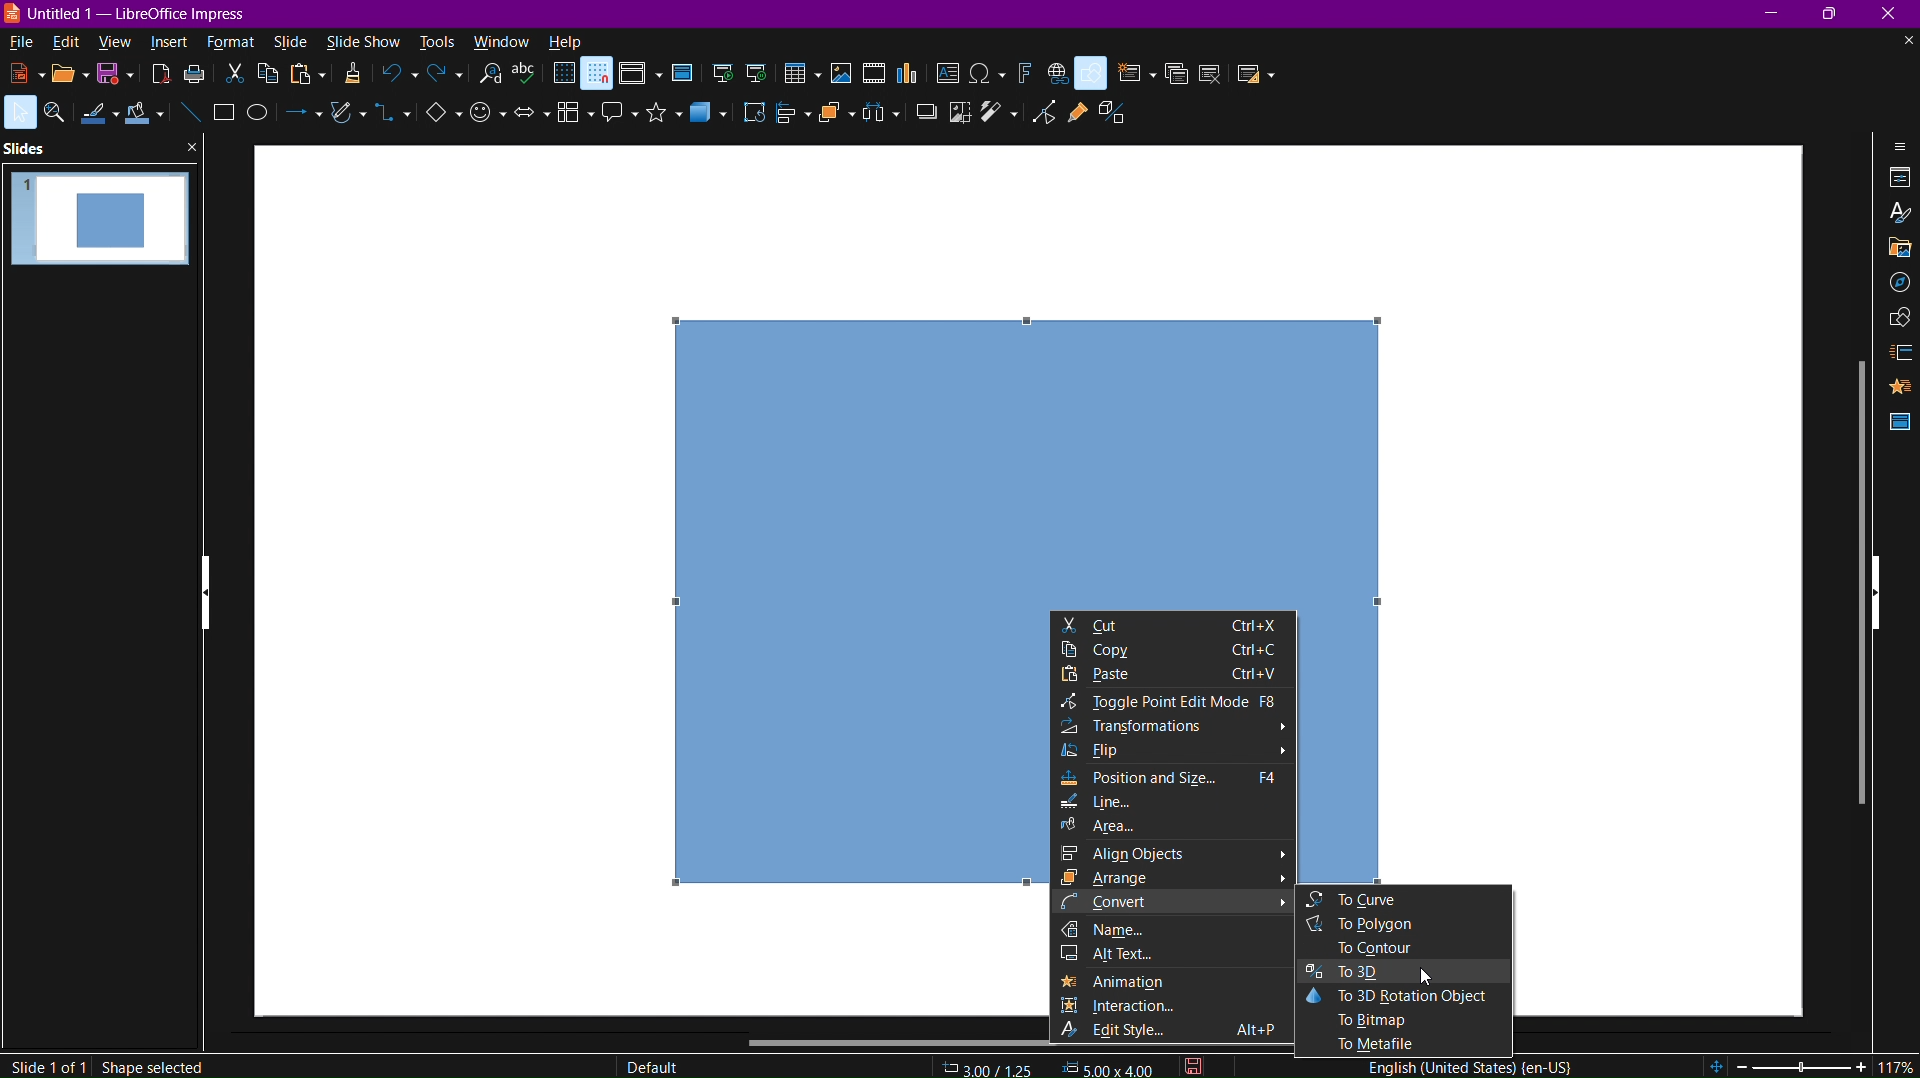  What do you see at coordinates (1077, 112) in the screenshot?
I see `Show Gluepoint Function` at bounding box center [1077, 112].